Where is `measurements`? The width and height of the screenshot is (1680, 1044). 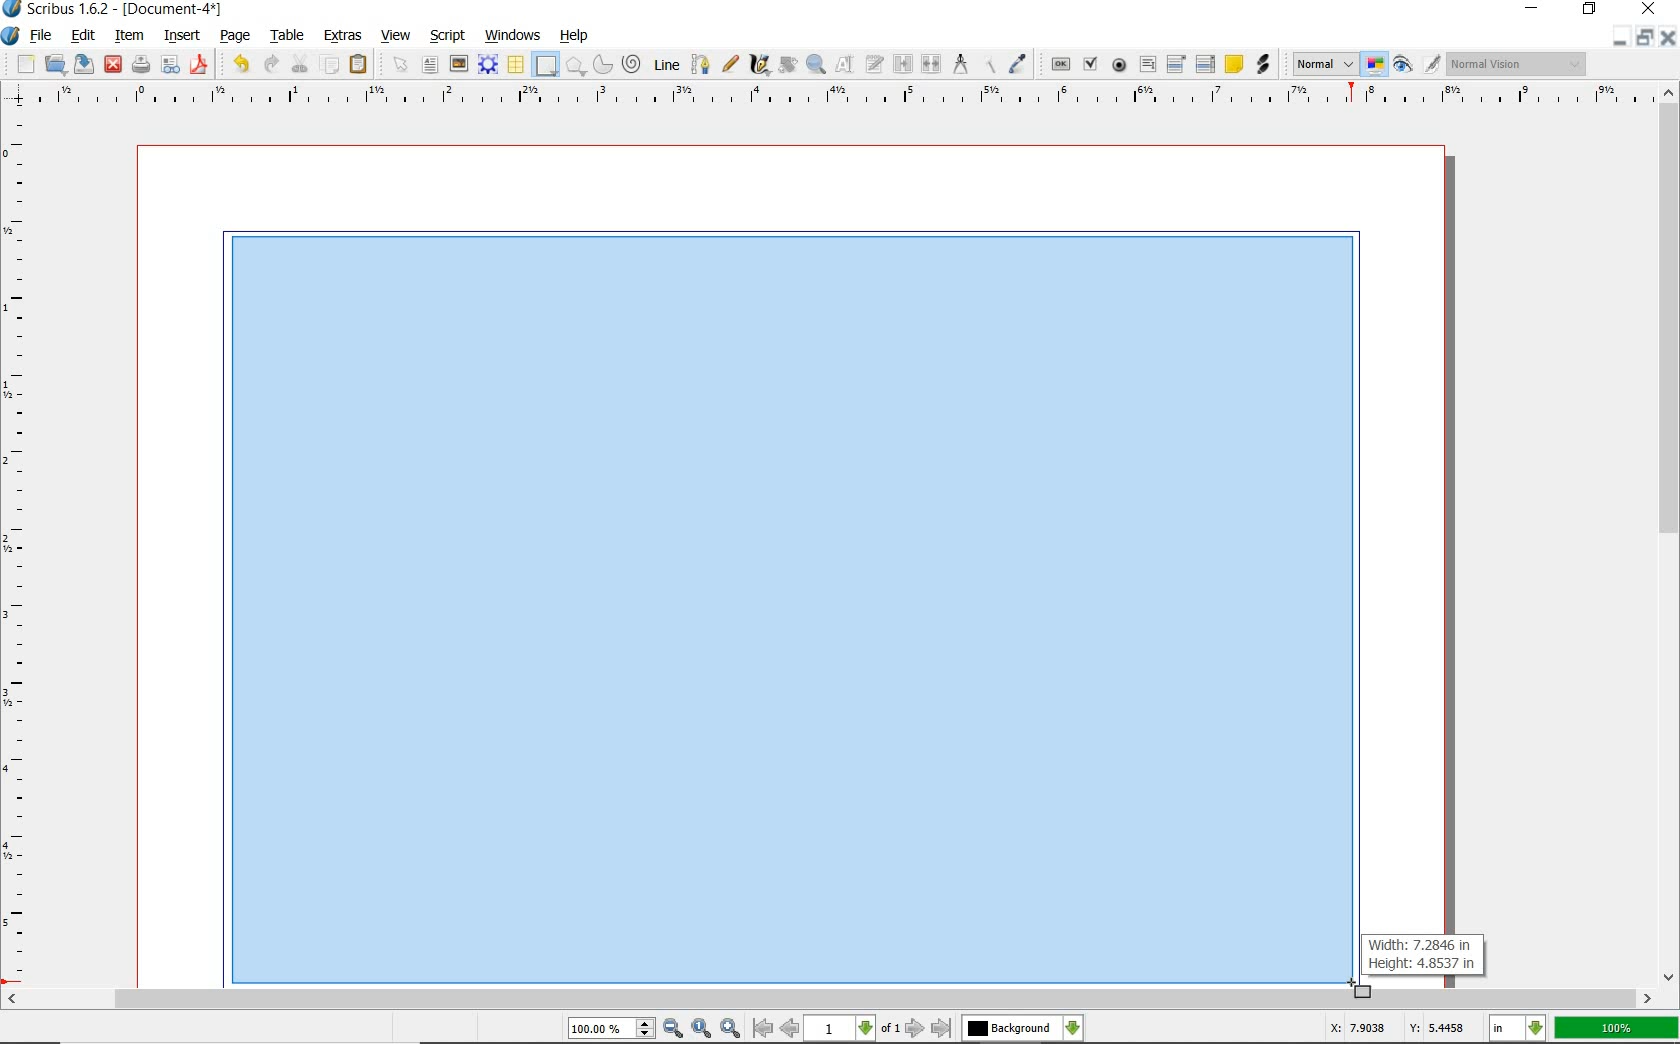 measurements is located at coordinates (960, 65).